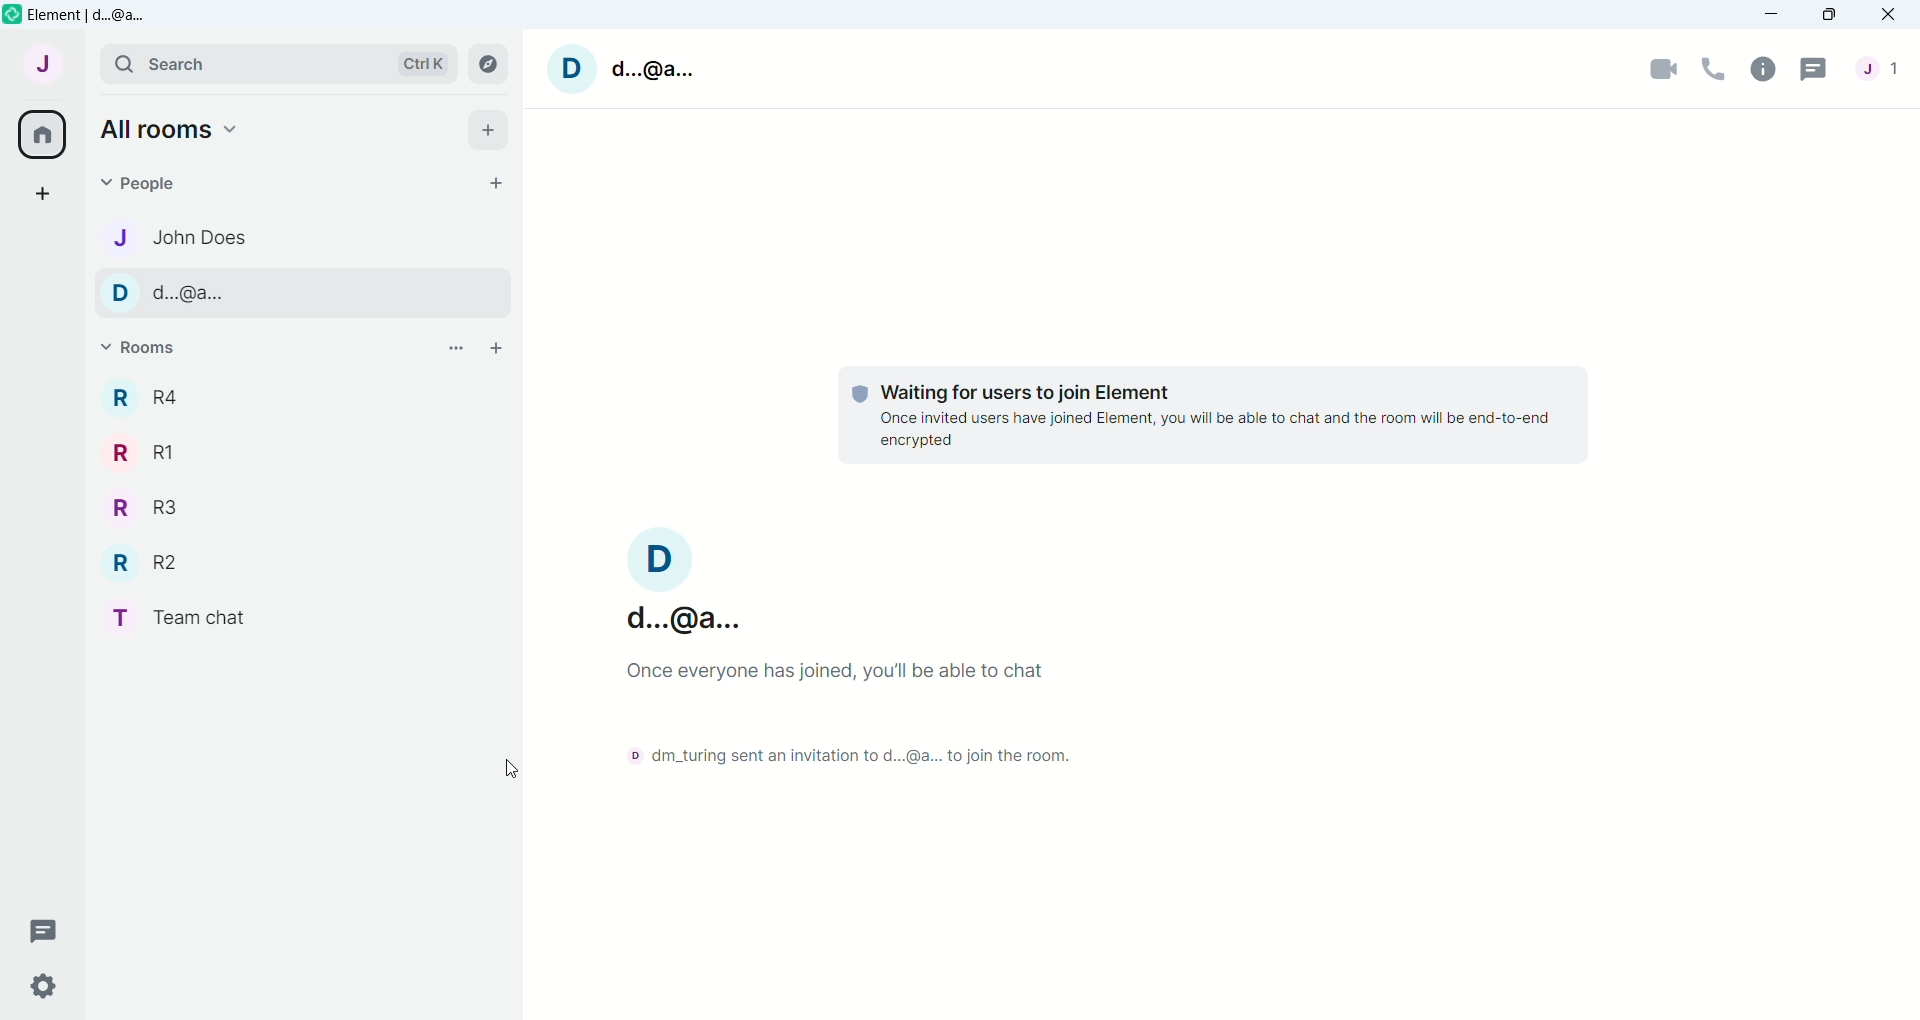  What do you see at coordinates (487, 132) in the screenshot?
I see `Add` at bounding box center [487, 132].